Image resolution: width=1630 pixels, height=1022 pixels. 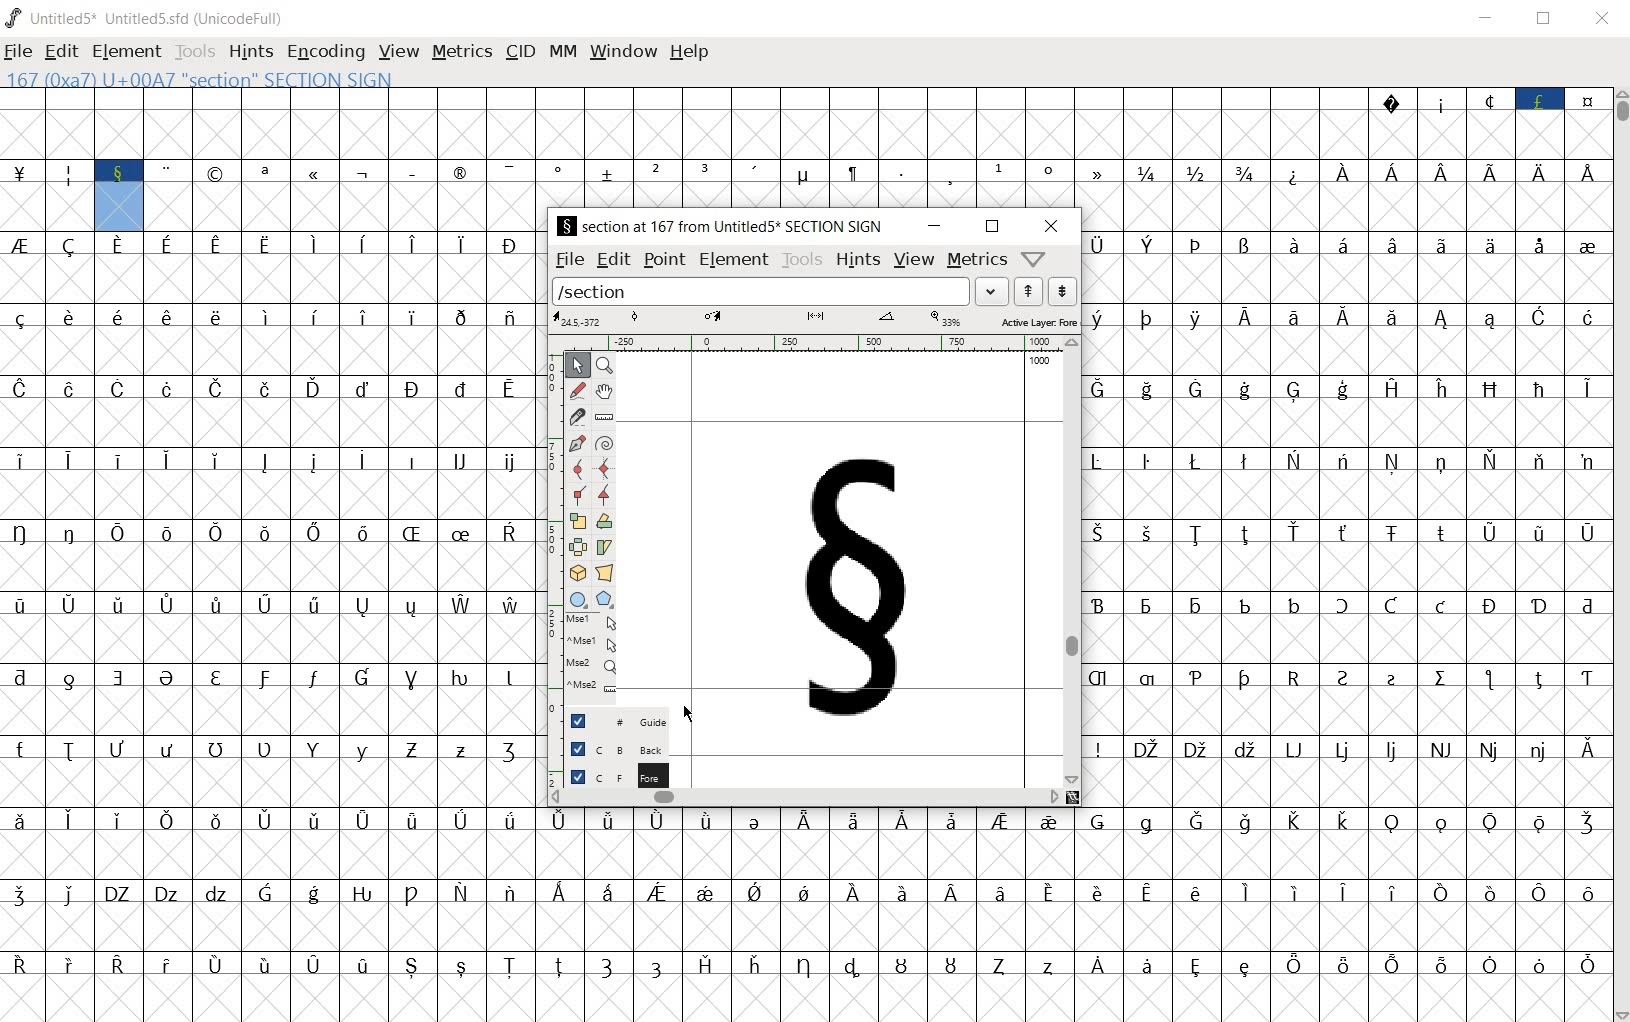 What do you see at coordinates (520, 52) in the screenshot?
I see `CID` at bounding box center [520, 52].